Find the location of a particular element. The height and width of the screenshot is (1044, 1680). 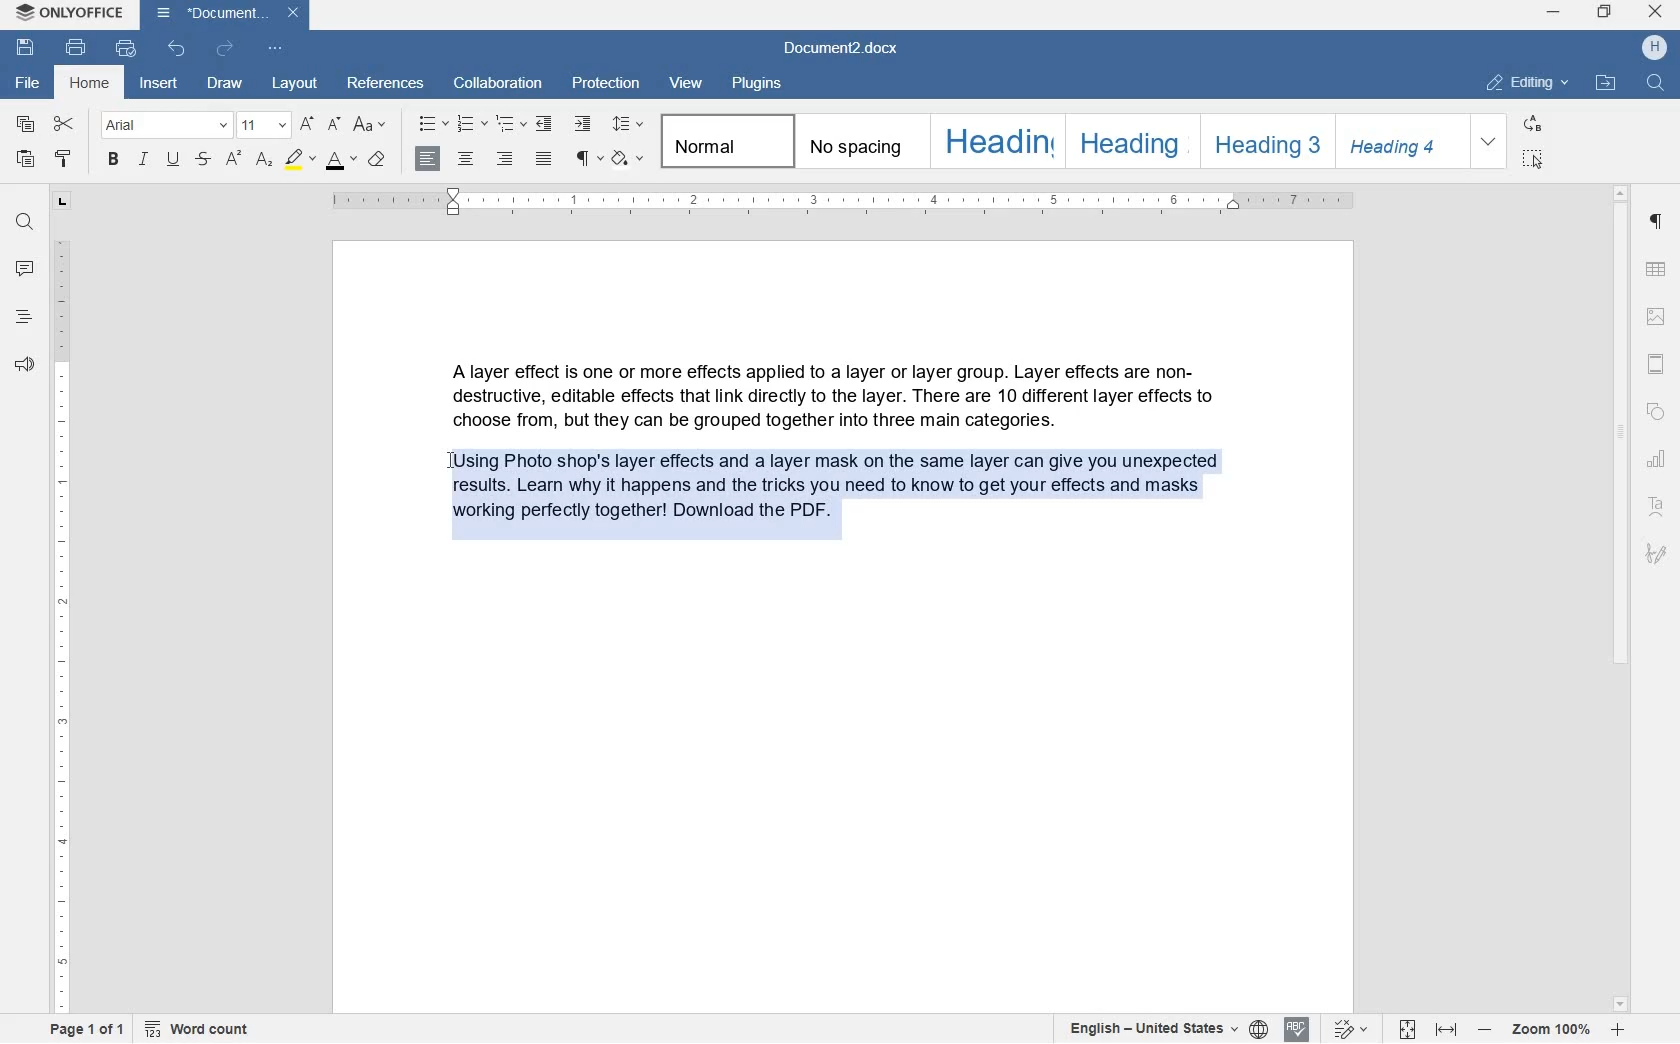

INSERT is located at coordinates (160, 86).